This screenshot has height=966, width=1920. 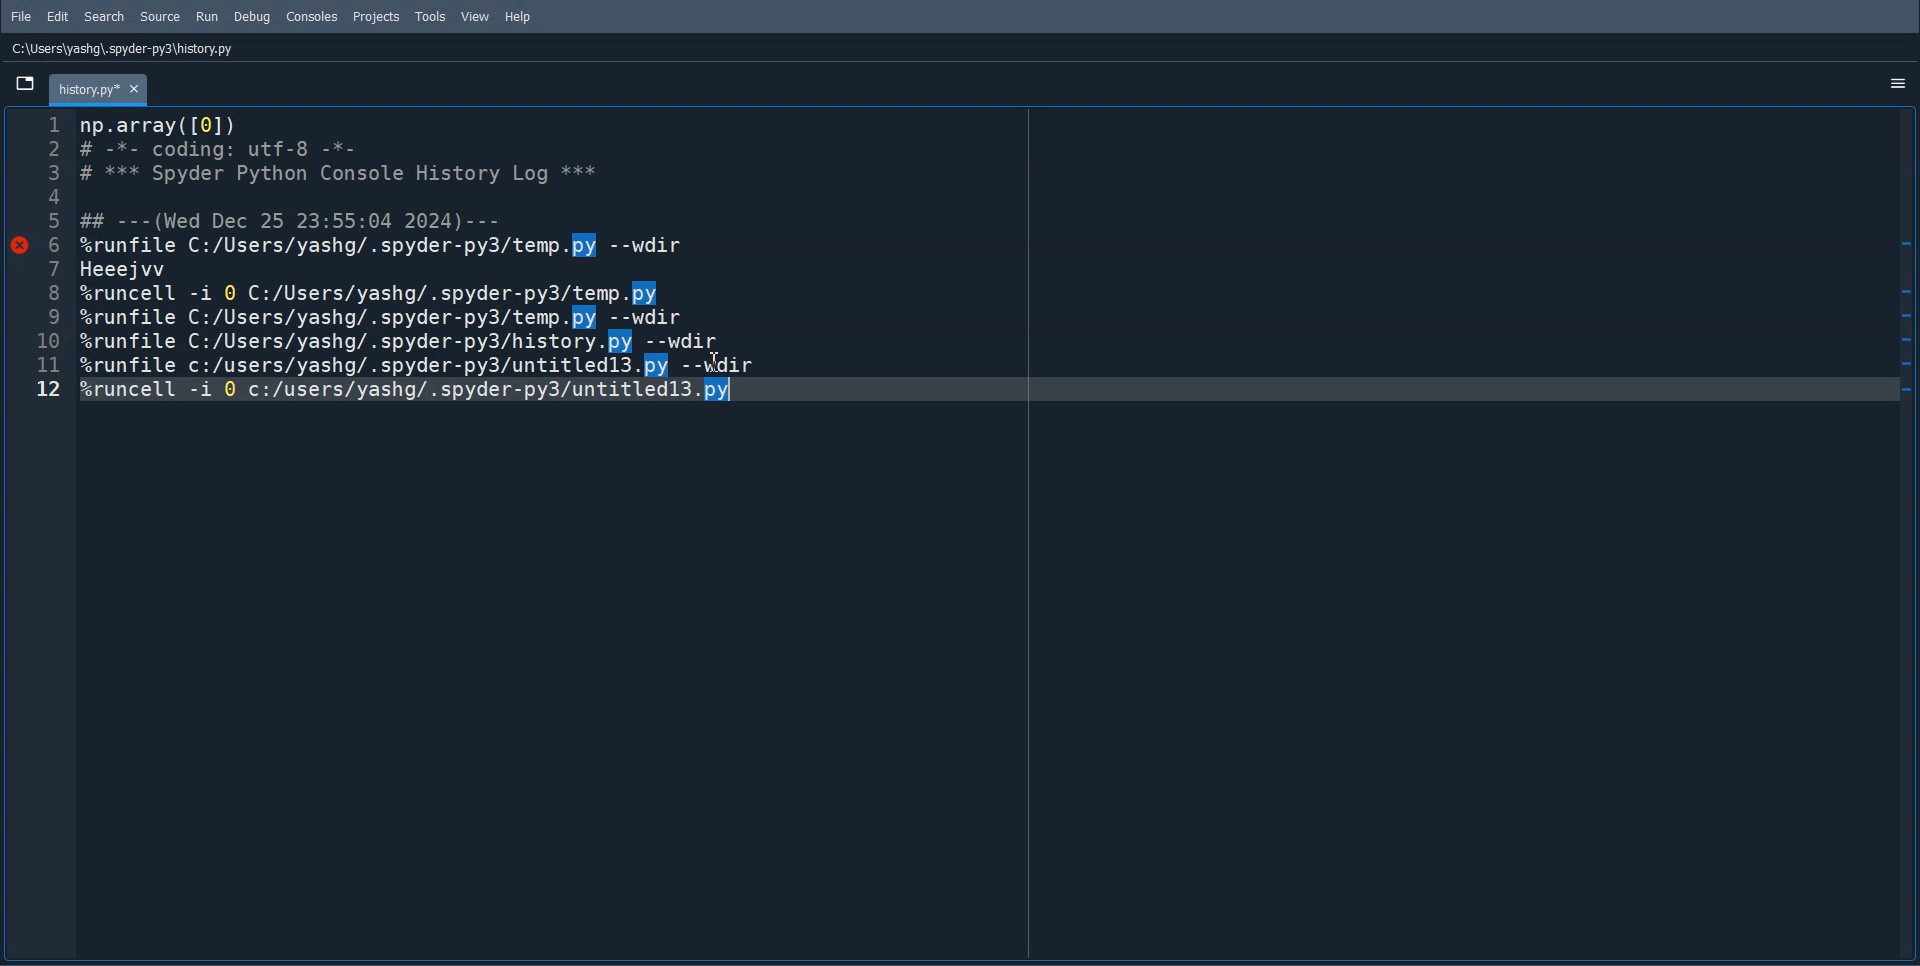 I want to click on Line Number, so click(x=39, y=277).